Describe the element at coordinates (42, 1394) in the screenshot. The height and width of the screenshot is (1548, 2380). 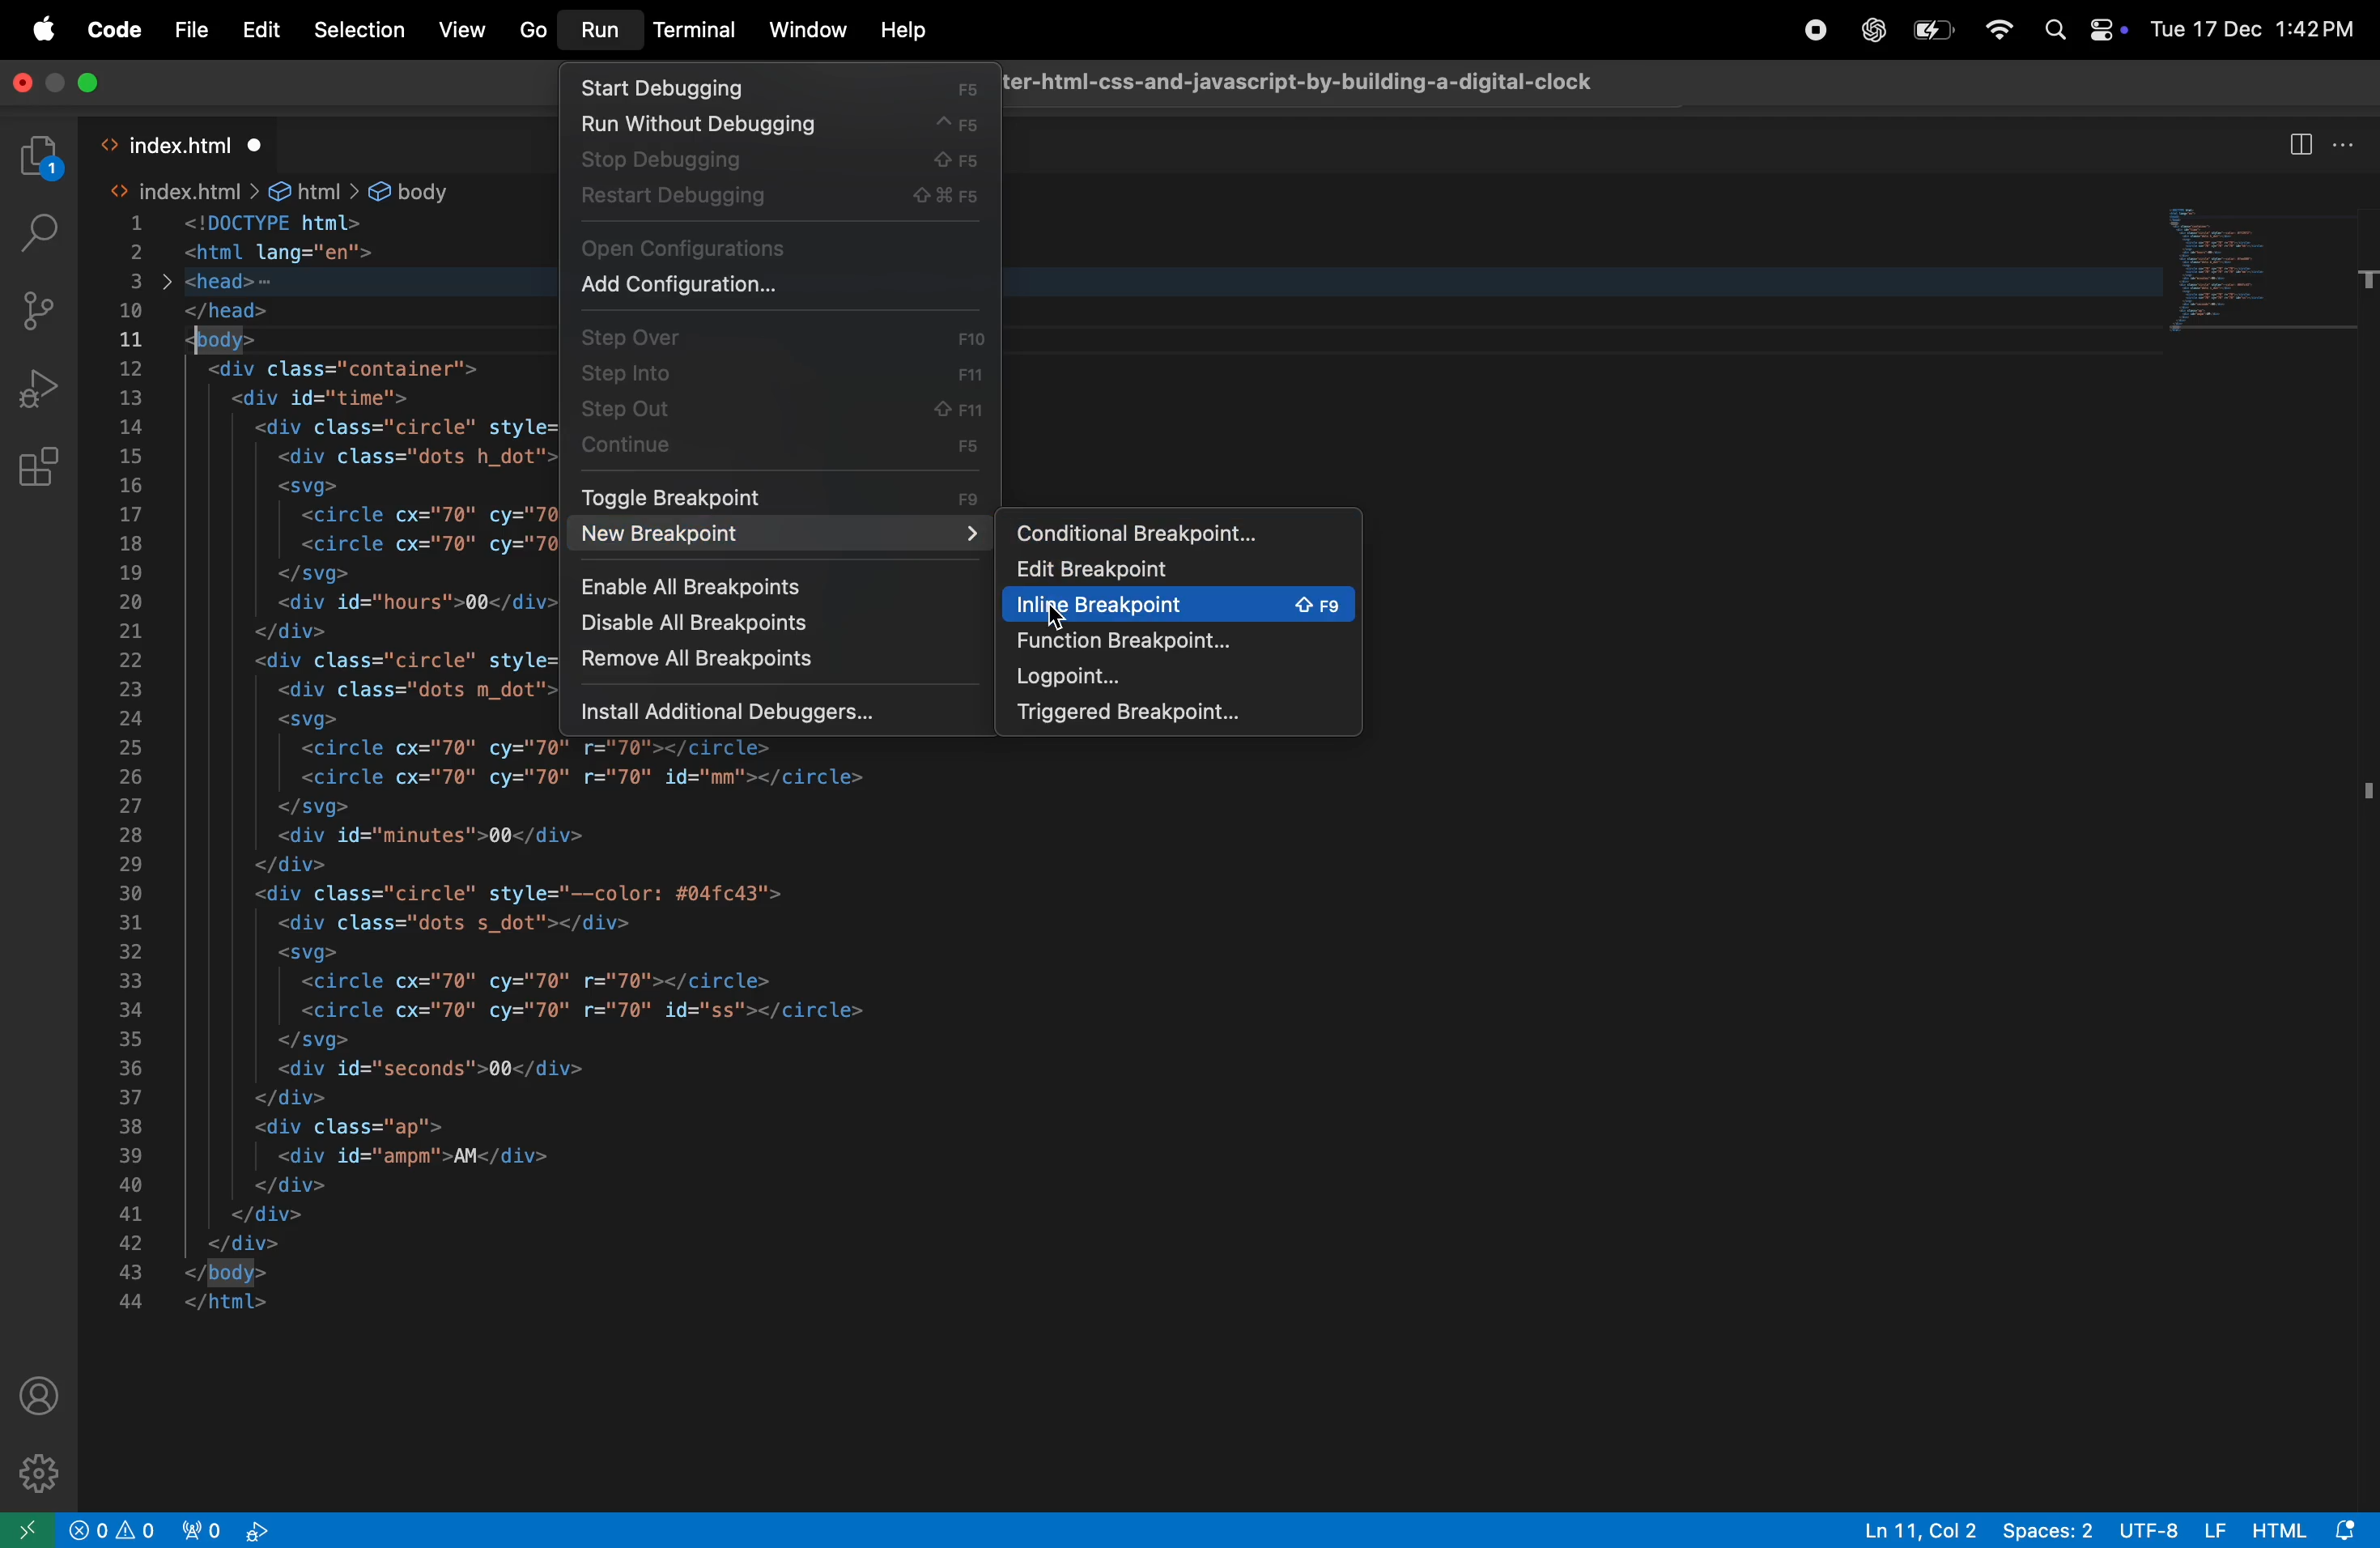
I see `profile` at that location.